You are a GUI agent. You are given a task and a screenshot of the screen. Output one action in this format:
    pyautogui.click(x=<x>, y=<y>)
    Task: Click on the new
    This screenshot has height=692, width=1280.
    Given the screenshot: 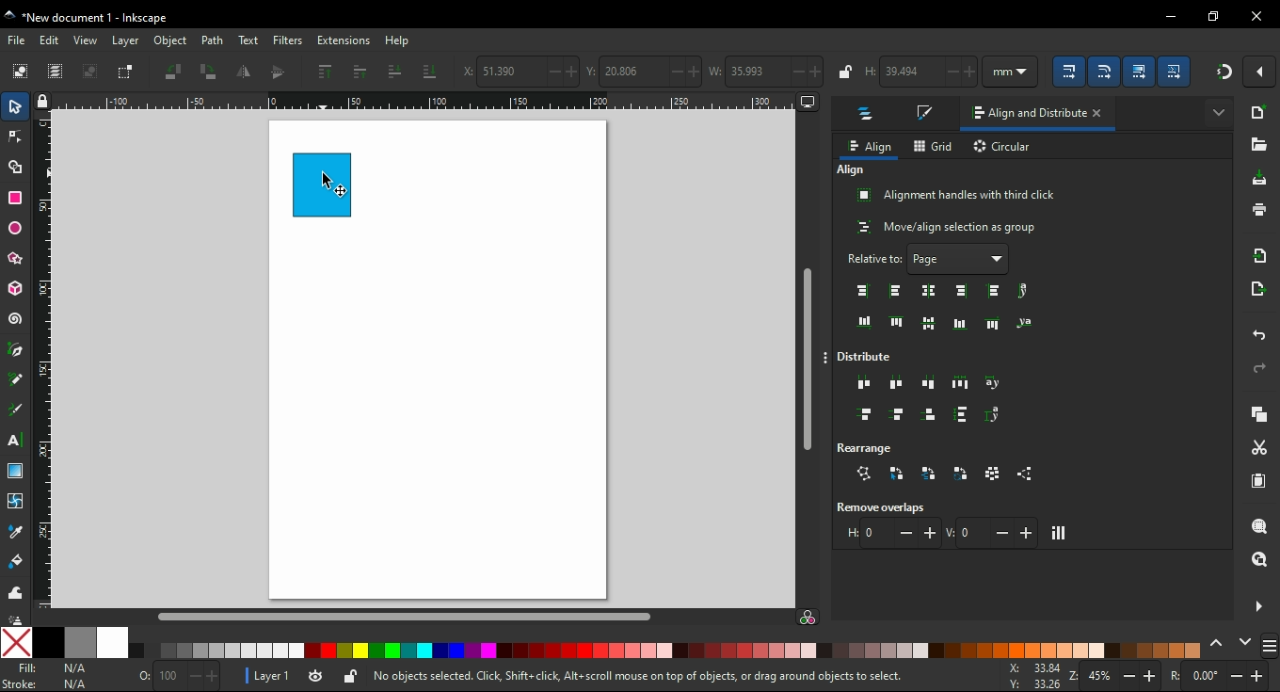 What is the action you would take?
    pyautogui.click(x=1260, y=112)
    